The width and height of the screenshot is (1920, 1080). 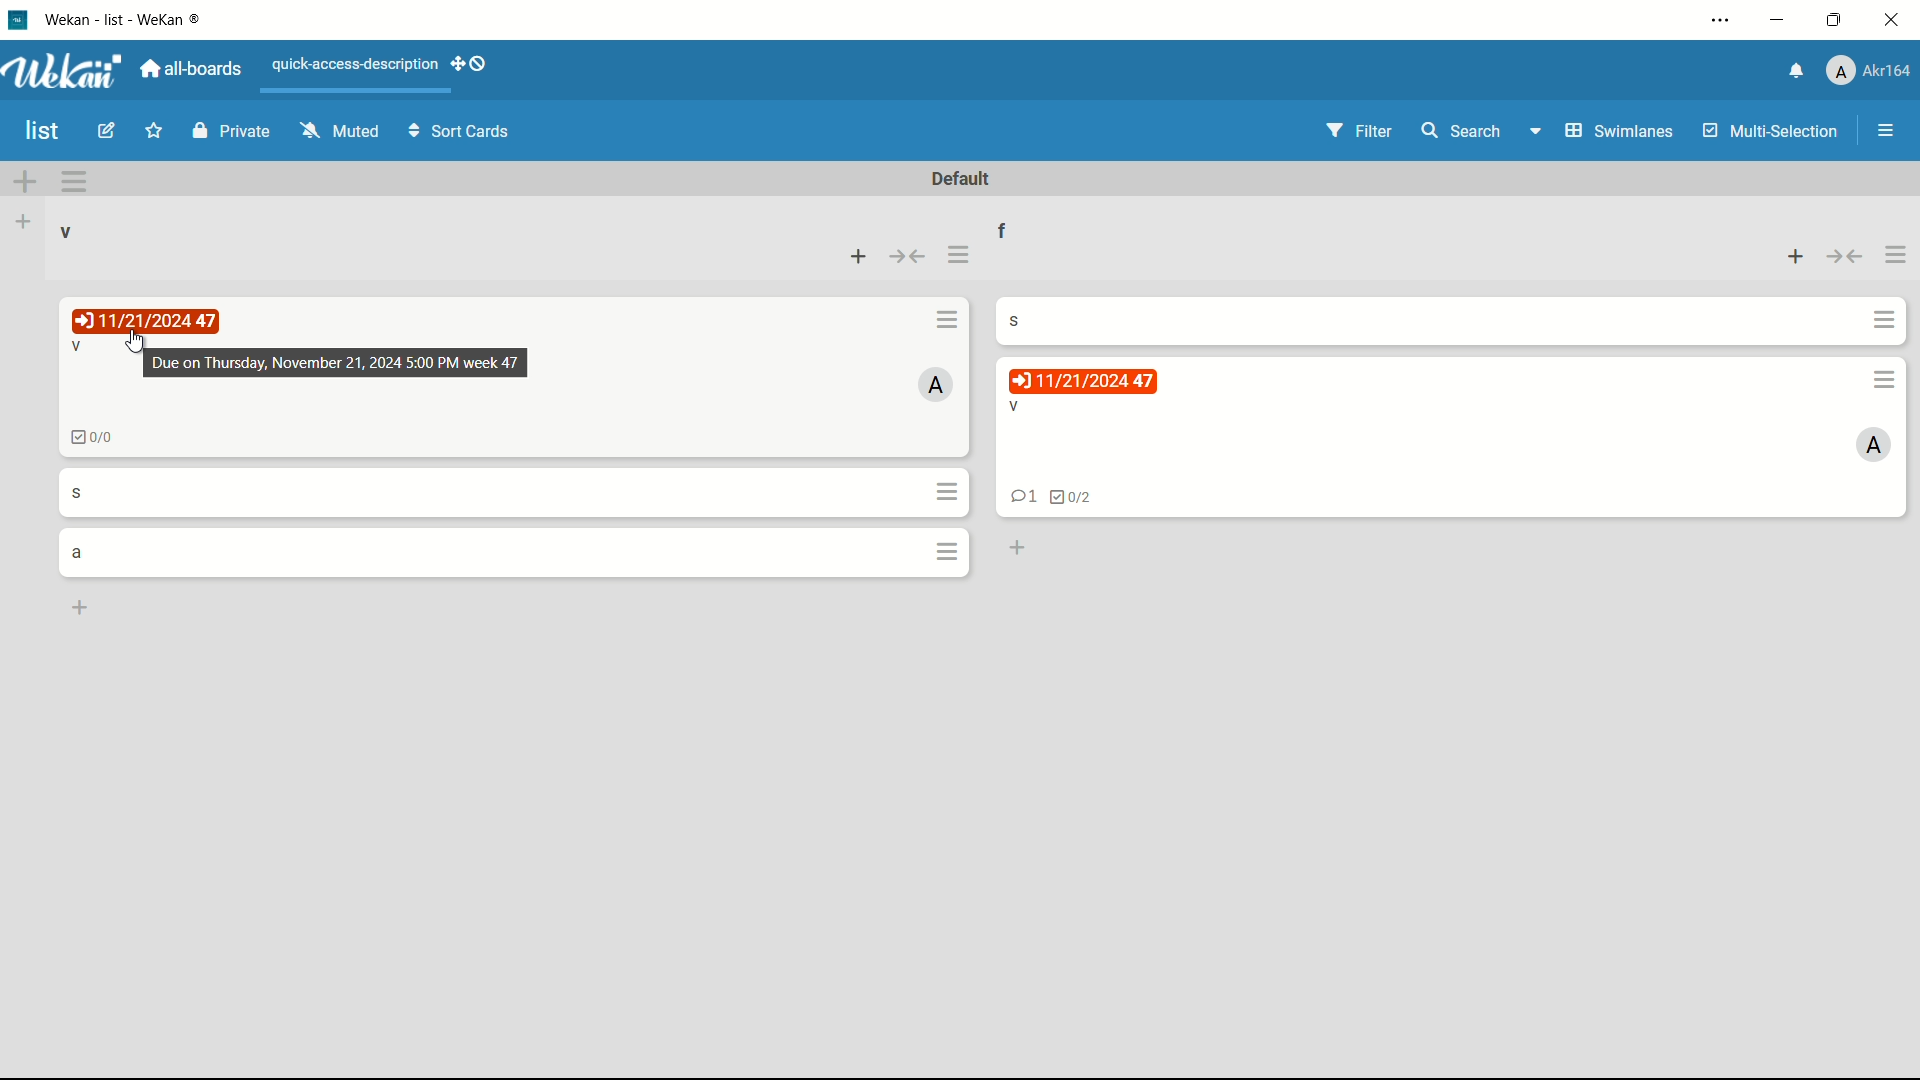 I want to click on settings and more, so click(x=1725, y=20).